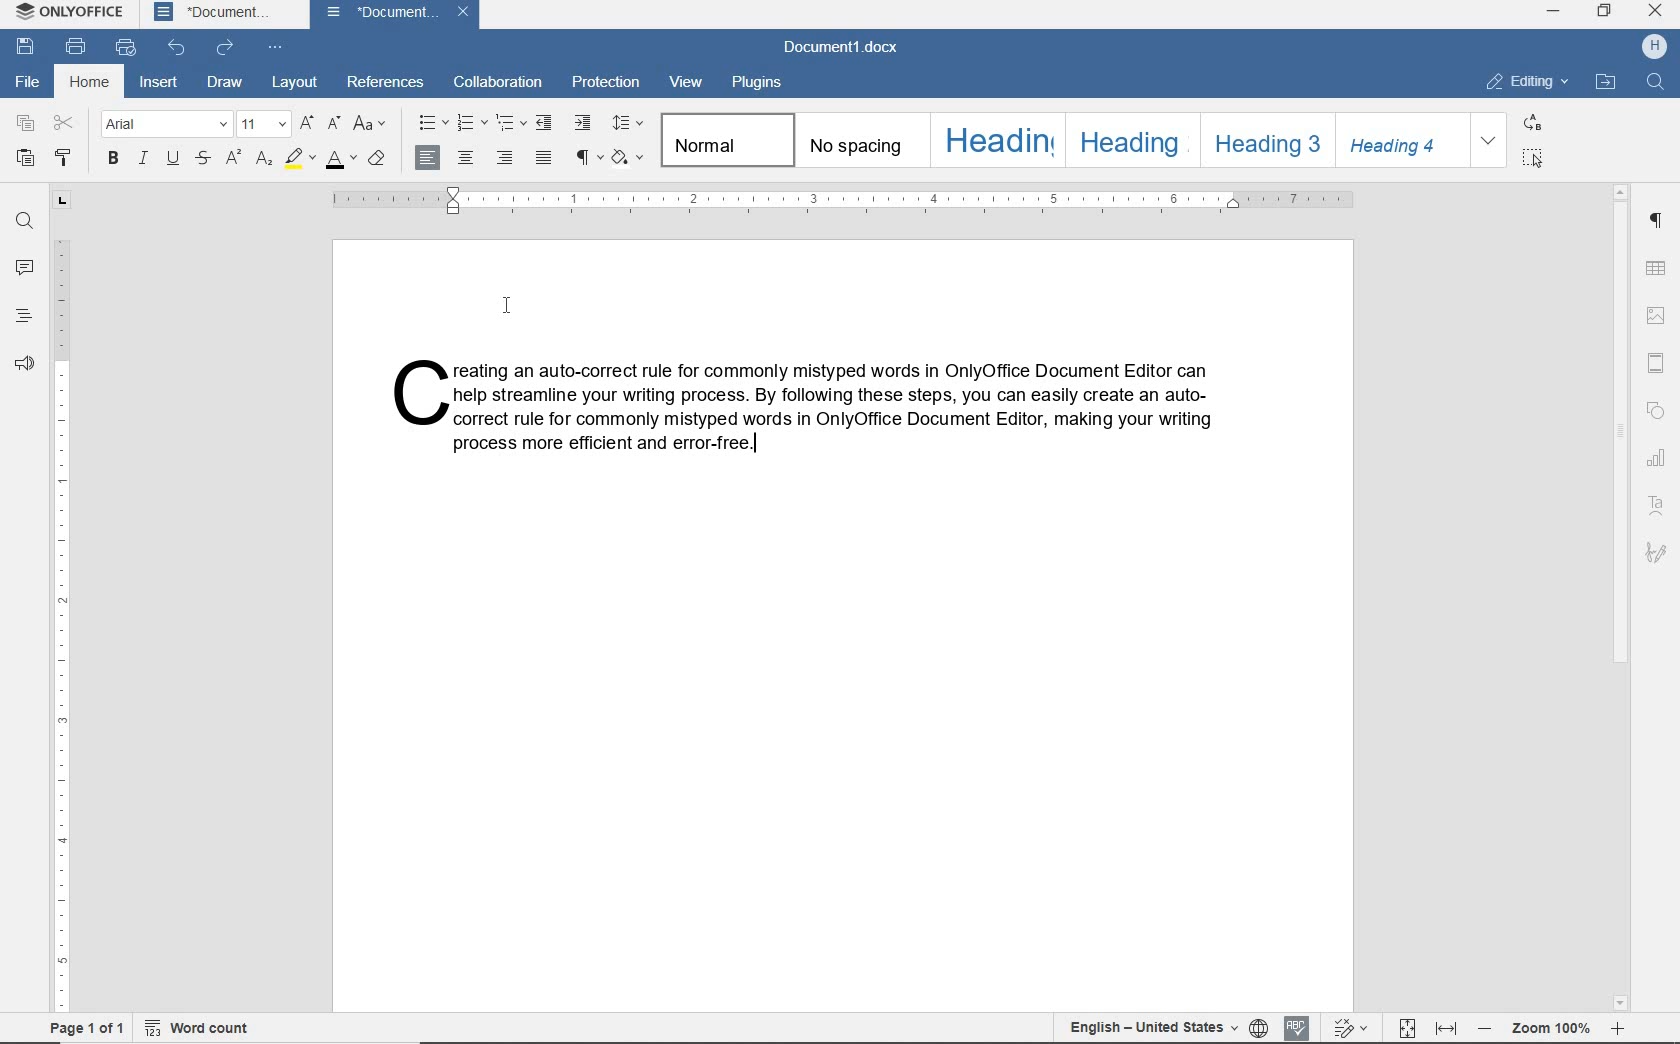 The height and width of the screenshot is (1044, 1680). I want to click on QUICK PRINT, so click(126, 44).